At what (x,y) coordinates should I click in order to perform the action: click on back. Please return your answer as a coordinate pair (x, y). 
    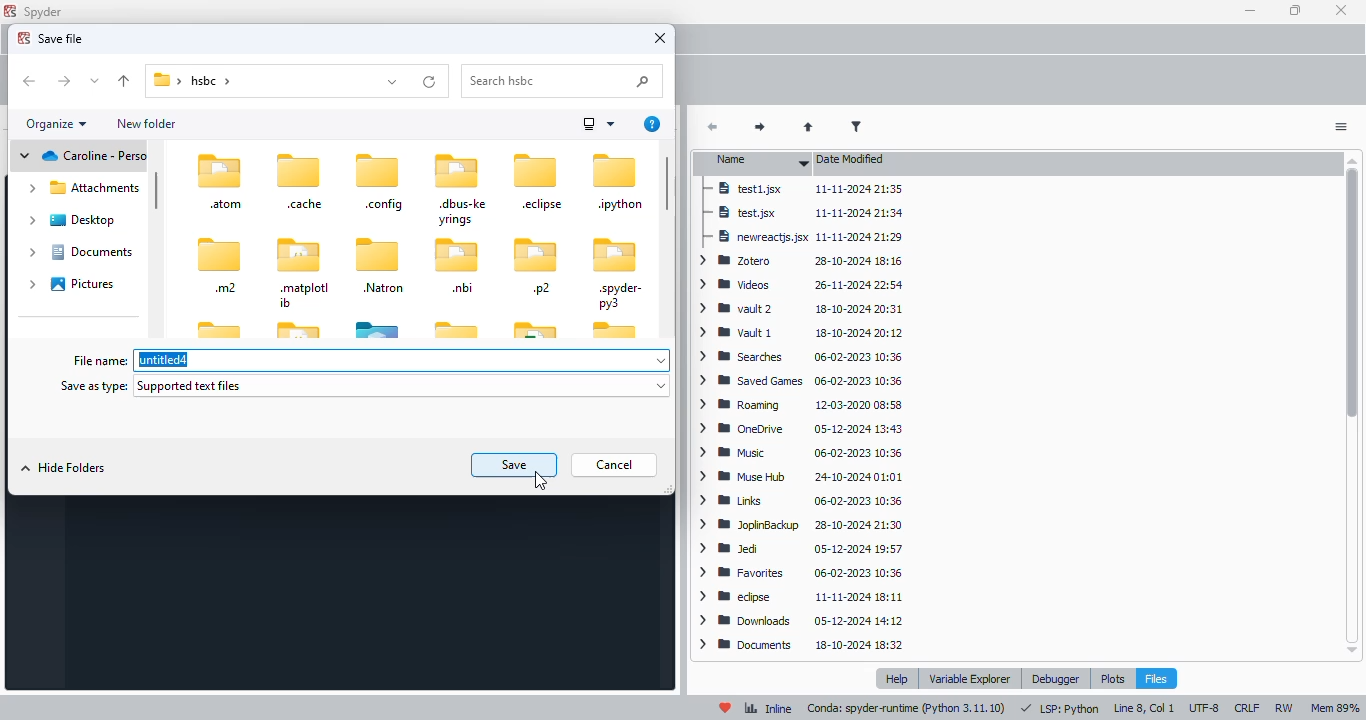
    Looking at the image, I should click on (32, 81).